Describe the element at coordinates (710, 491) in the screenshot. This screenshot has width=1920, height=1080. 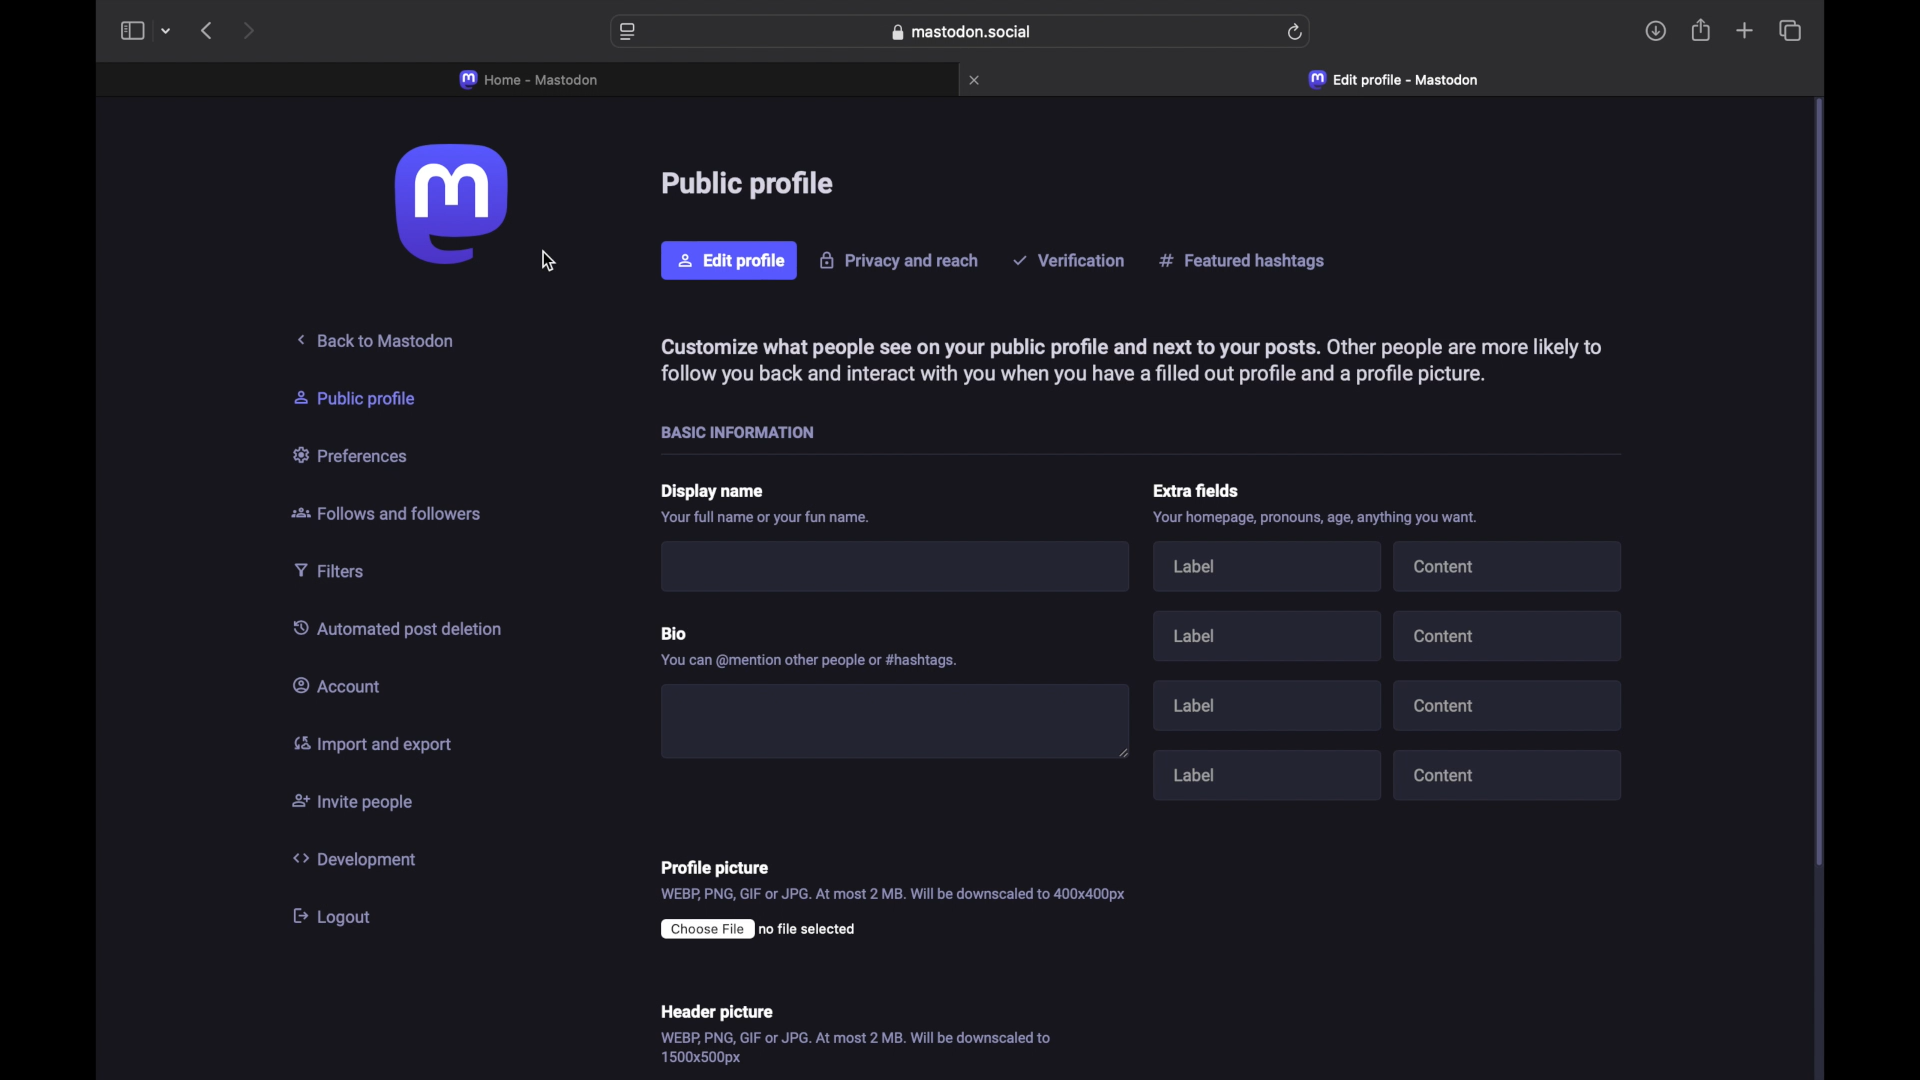
I see `display name` at that location.